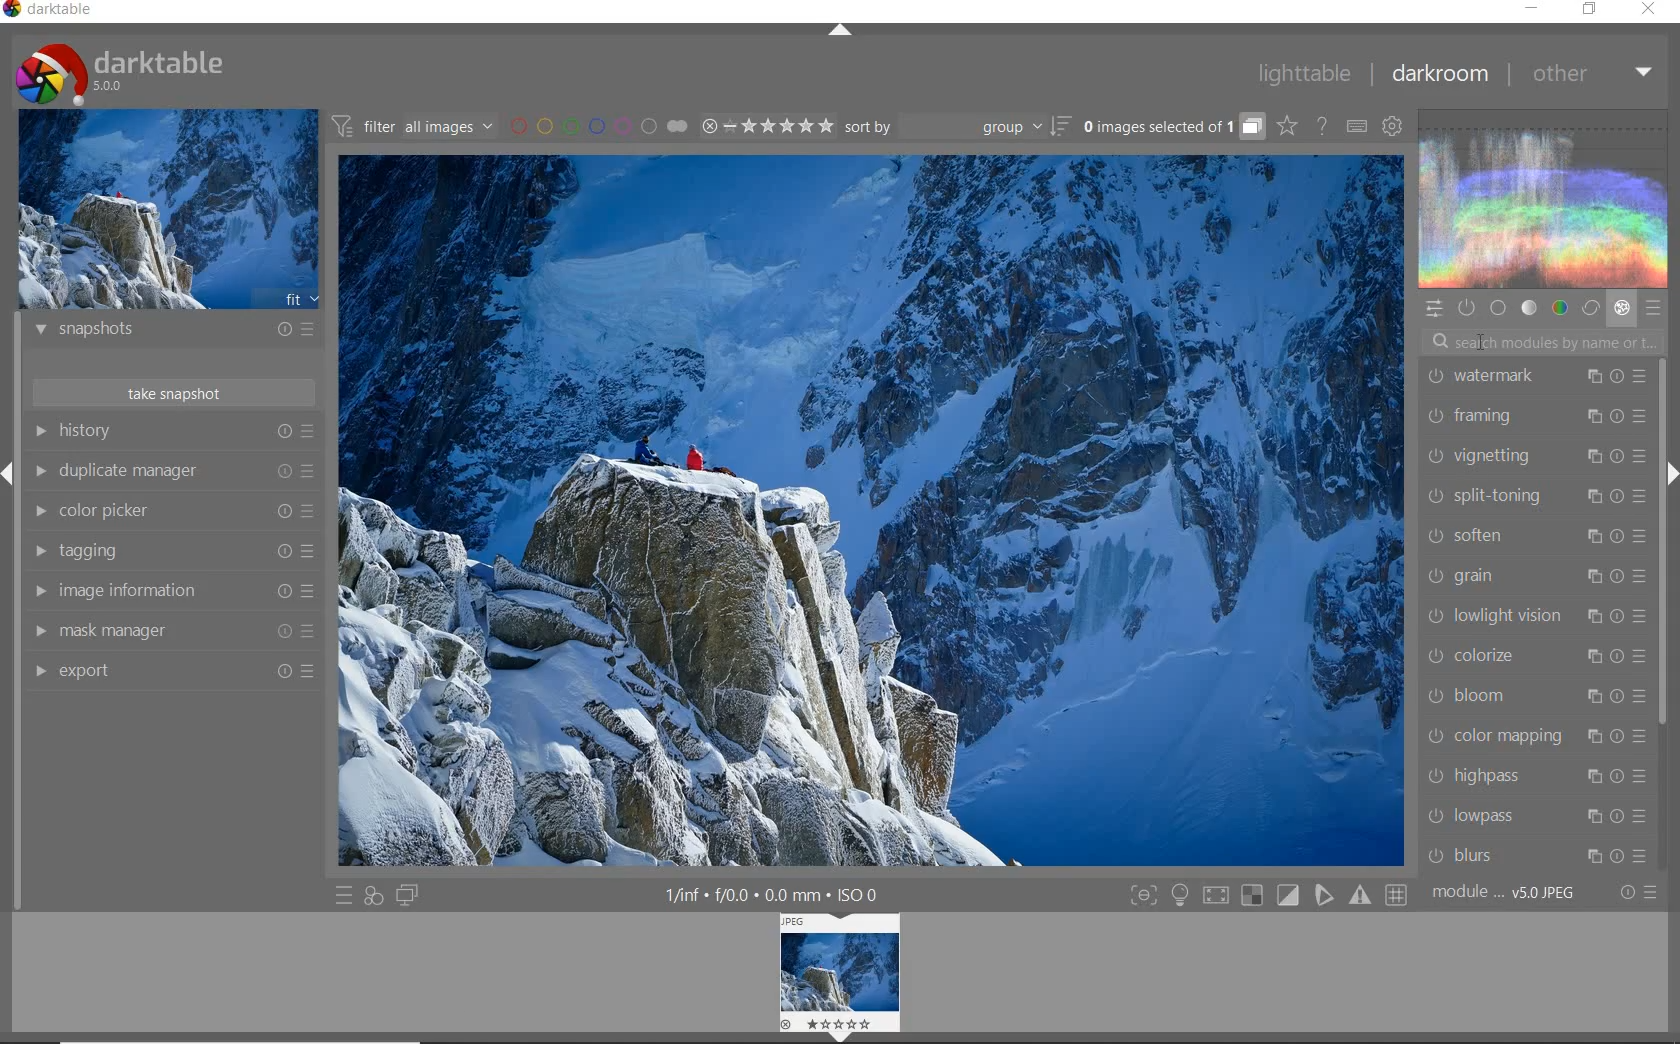 The height and width of the screenshot is (1044, 1680). What do you see at coordinates (1663, 539) in the screenshot?
I see `scrollbar` at bounding box center [1663, 539].